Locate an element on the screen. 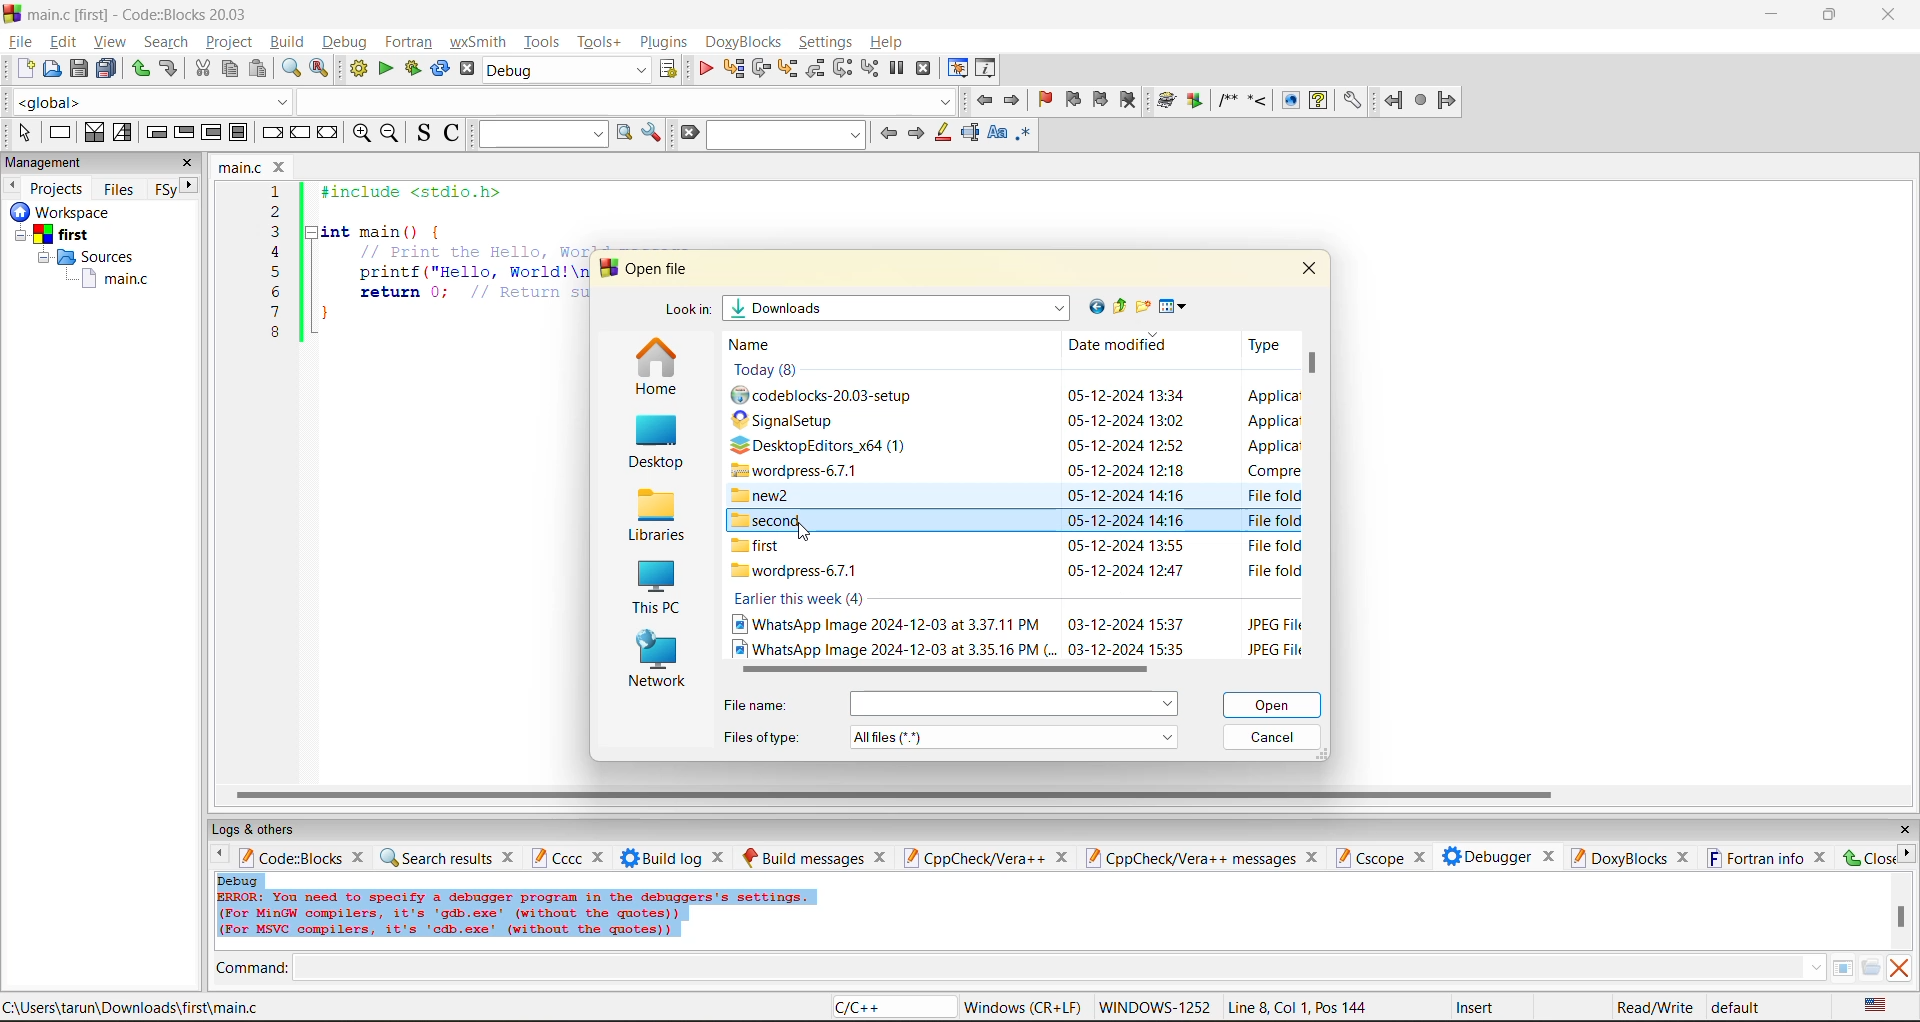 The height and width of the screenshot is (1022, 1920). cursor is located at coordinates (803, 531).